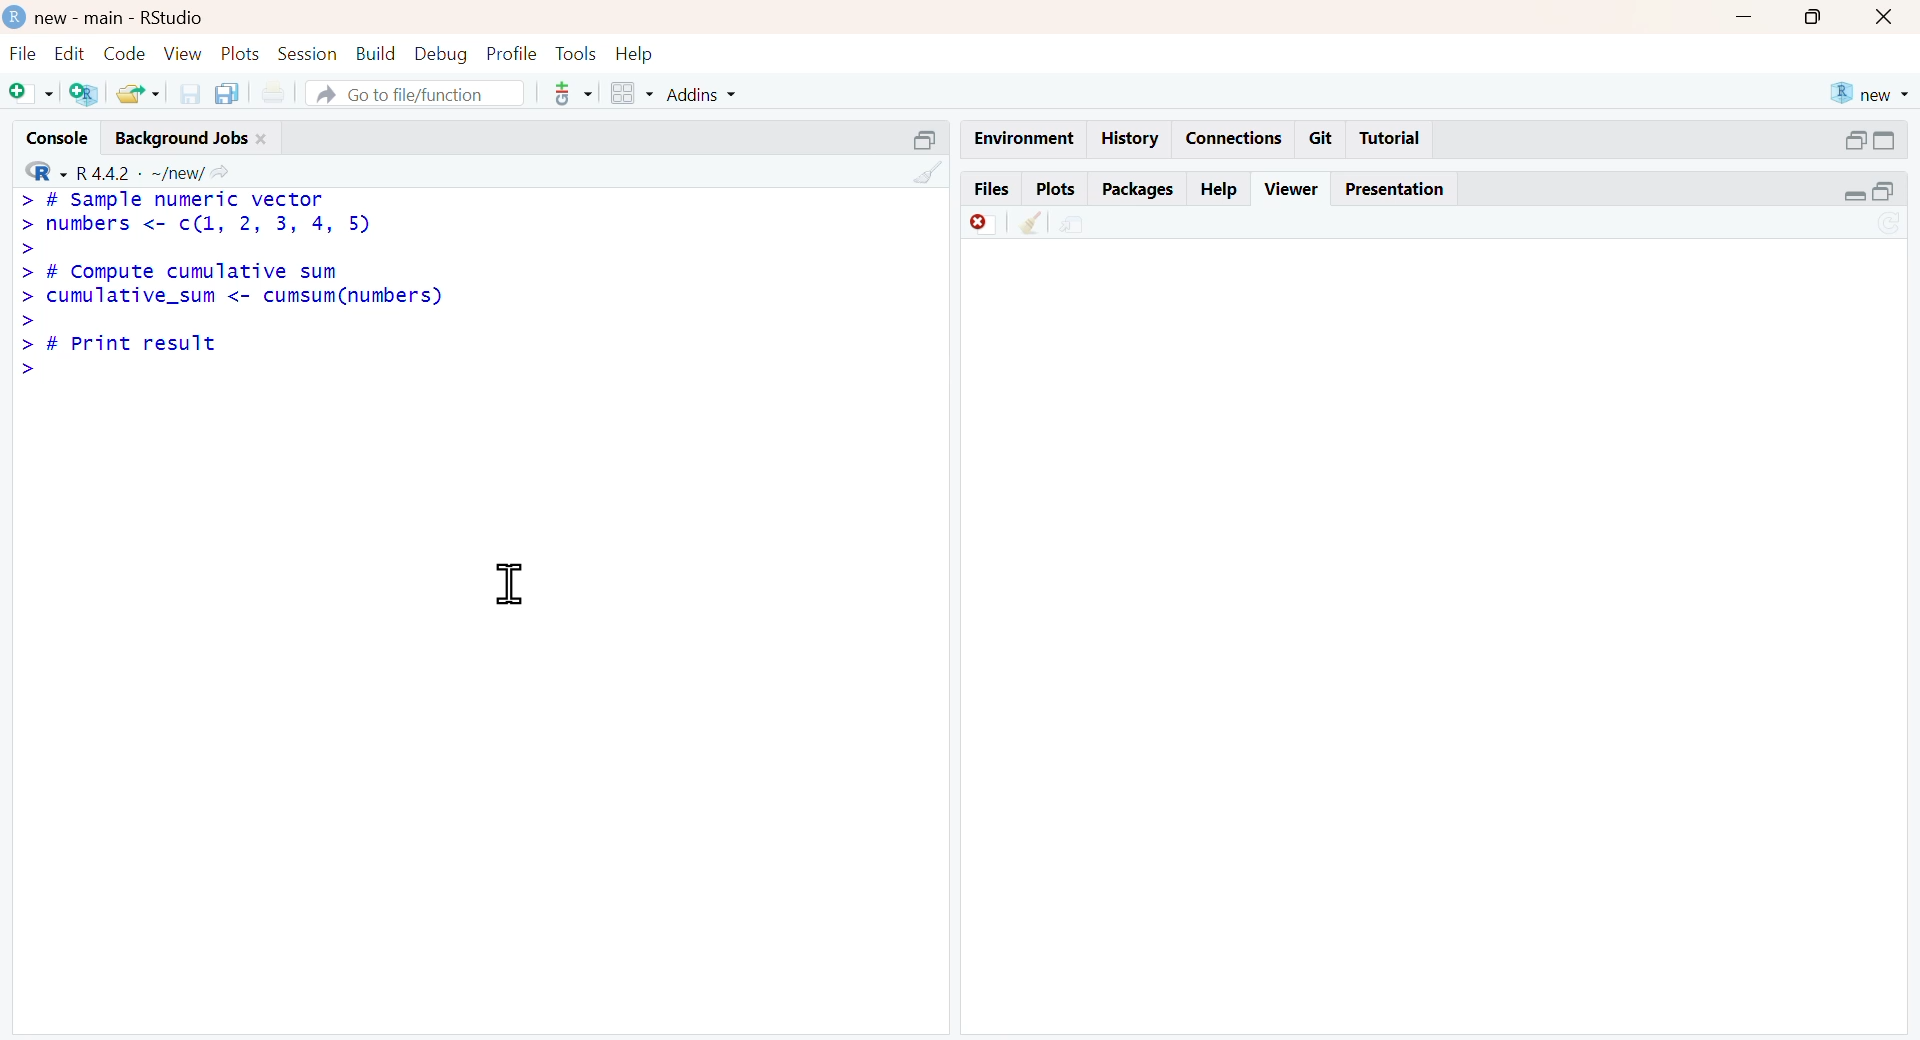 Image resolution: width=1920 pixels, height=1040 pixels. Describe the element at coordinates (1130, 138) in the screenshot. I see `History` at that location.